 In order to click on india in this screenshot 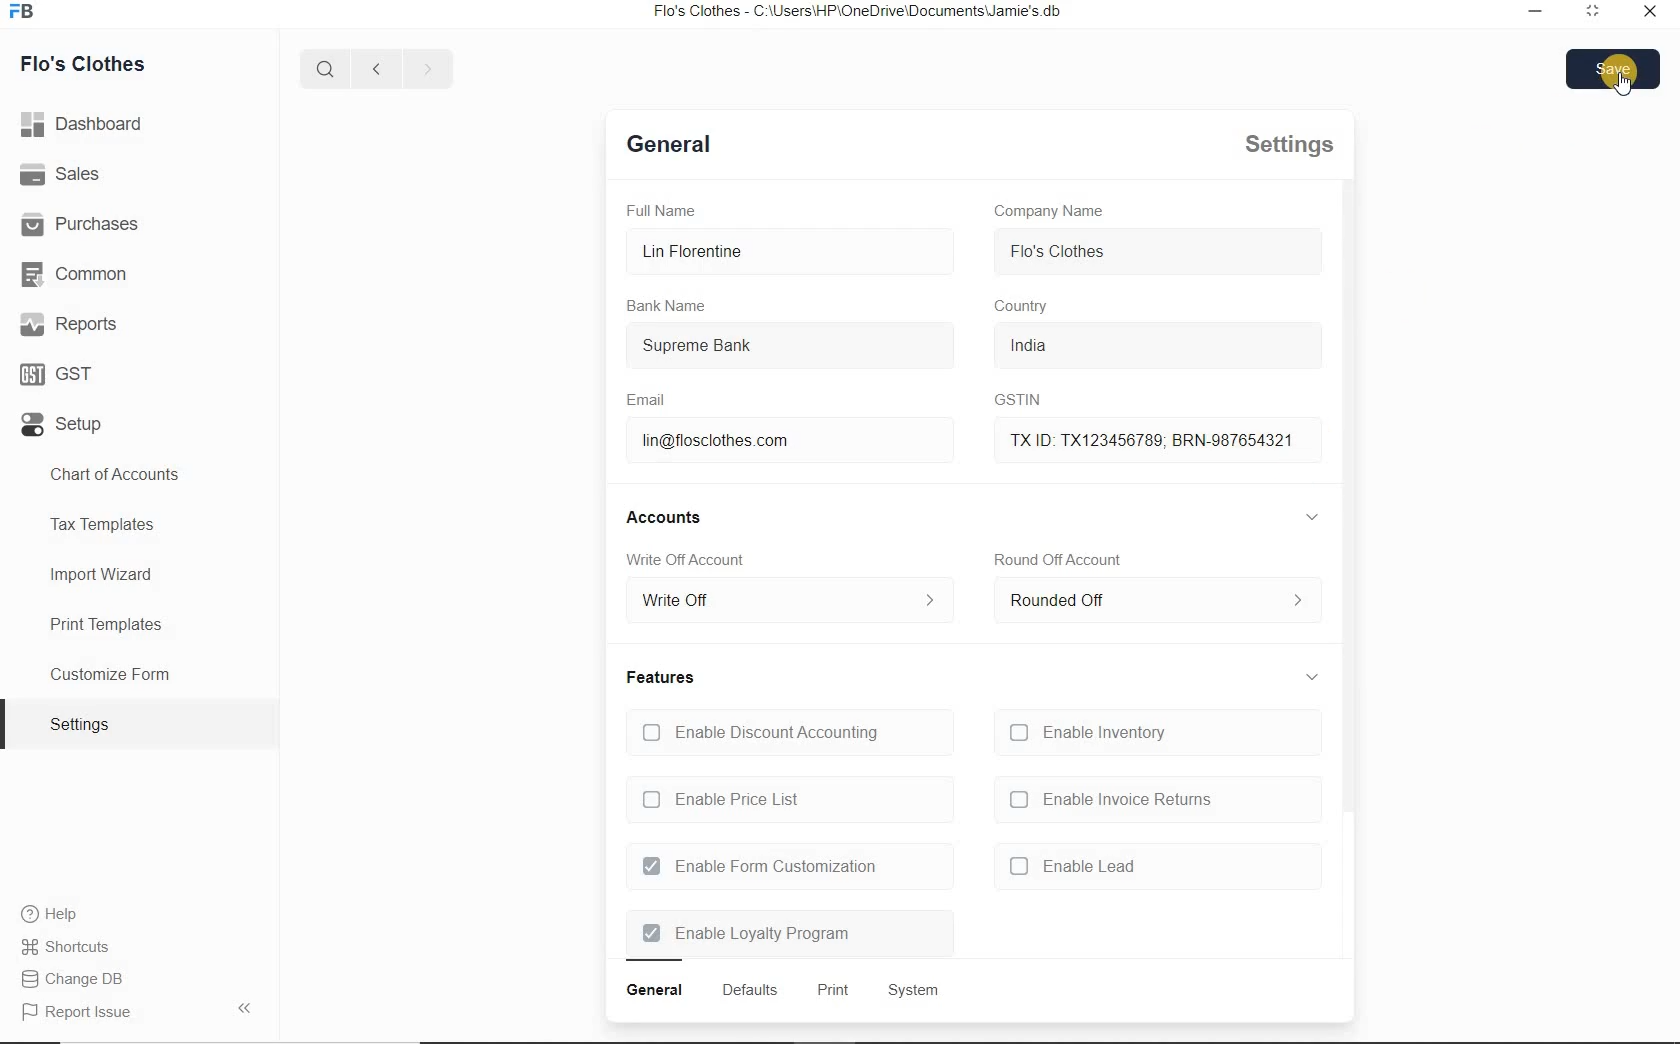, I will do `click(1055, 345)`.